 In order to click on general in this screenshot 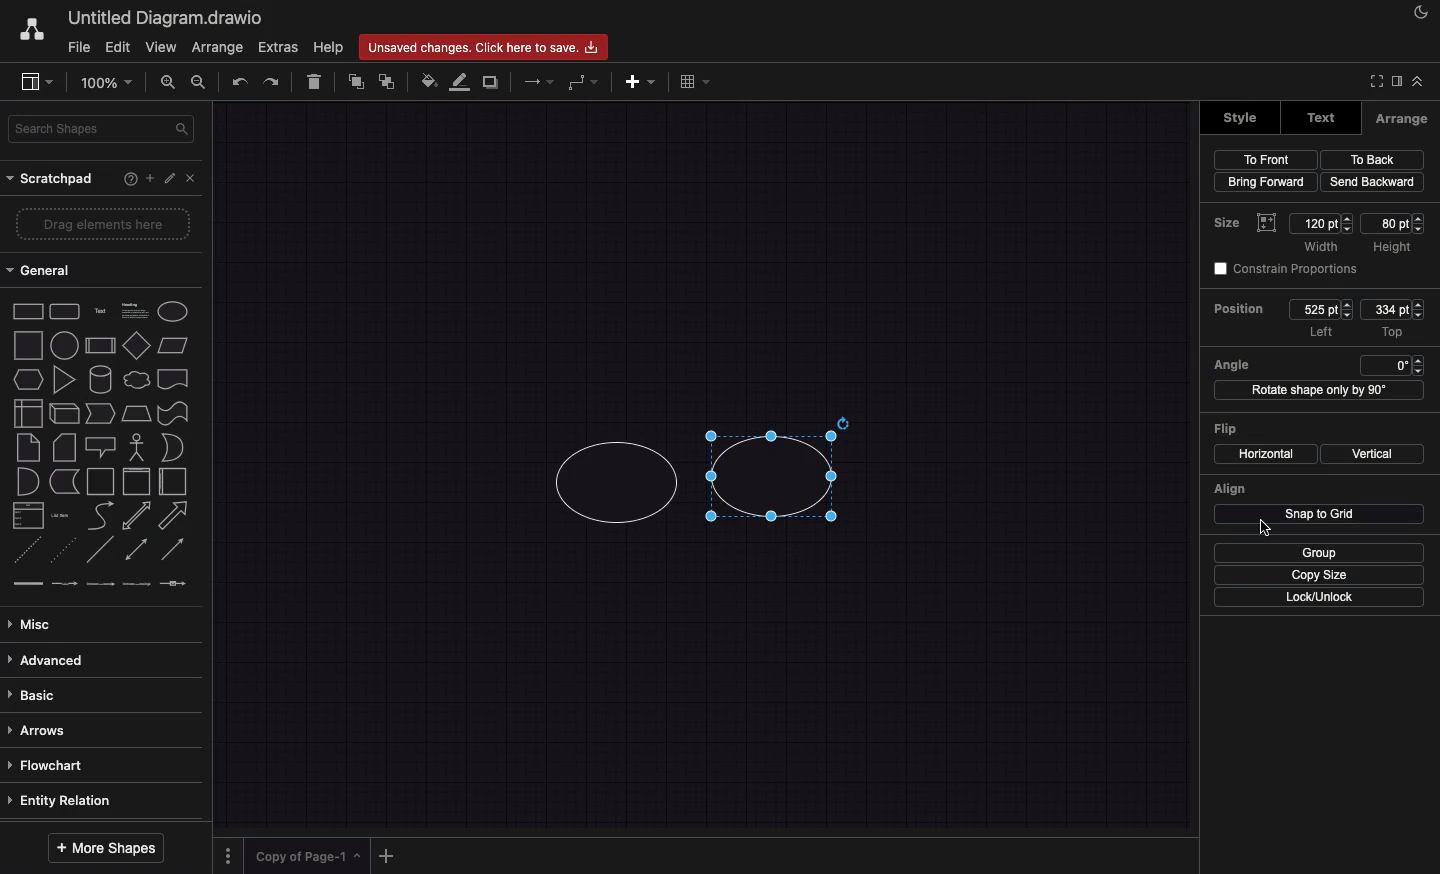, I will do `click(41, 269)`.